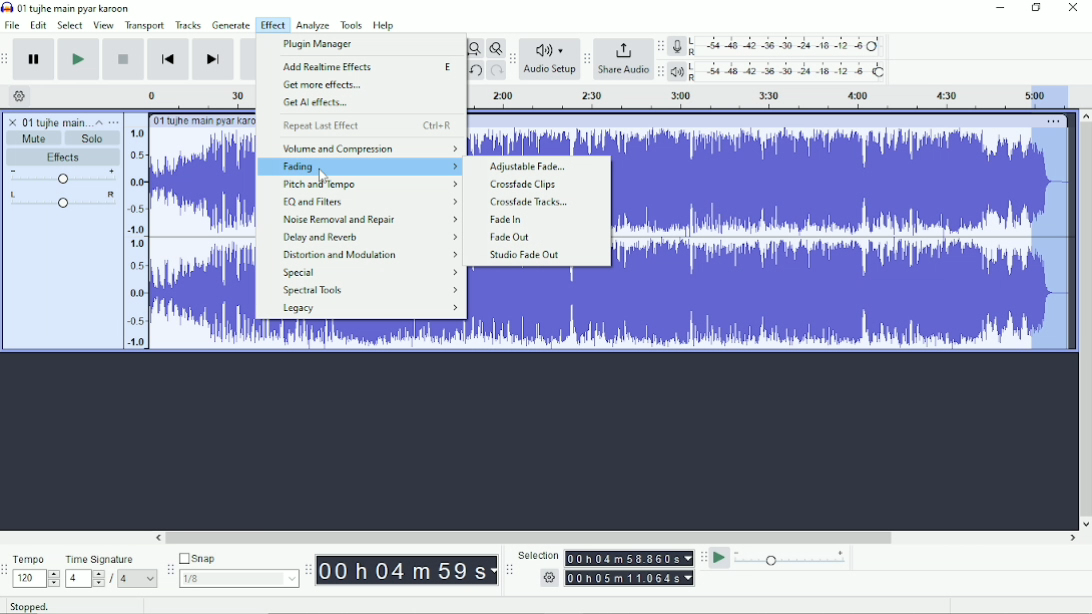  Describe the element at coordinates (370, 201) in the screenshot. I see `EQ and Filters` at that location.